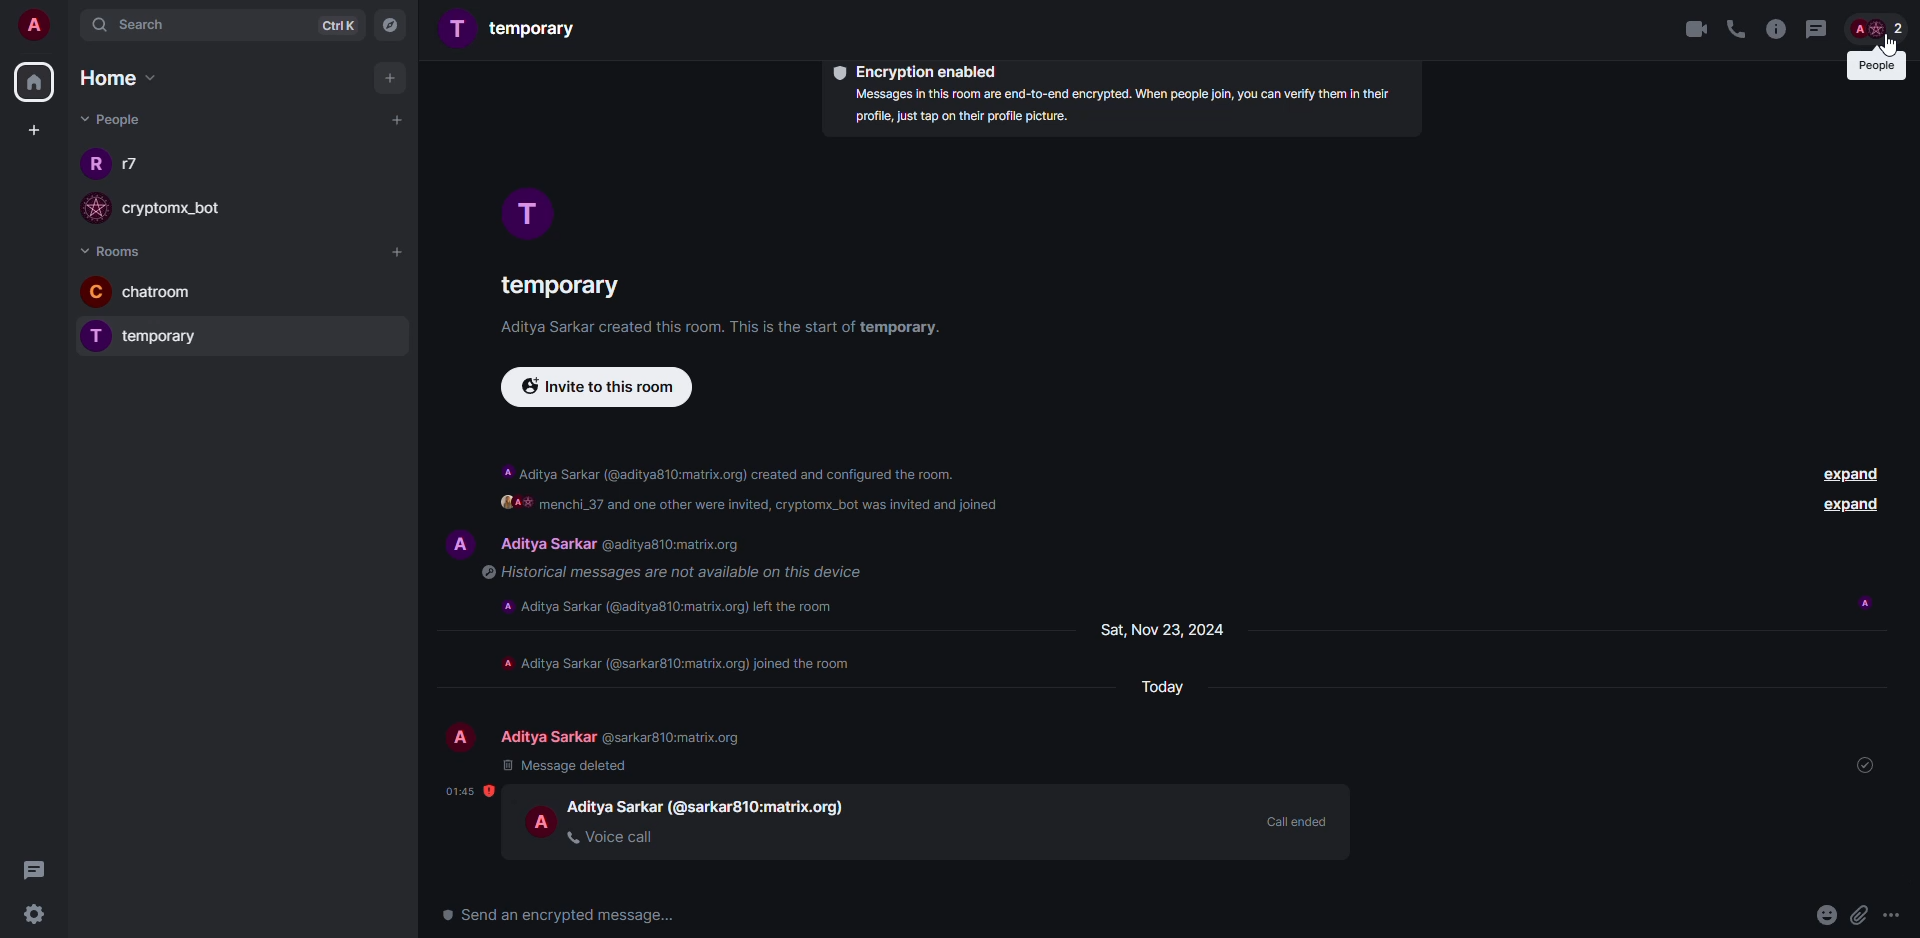 The image size is (1920, 938). I want to click on navigator, so click(392, 24).